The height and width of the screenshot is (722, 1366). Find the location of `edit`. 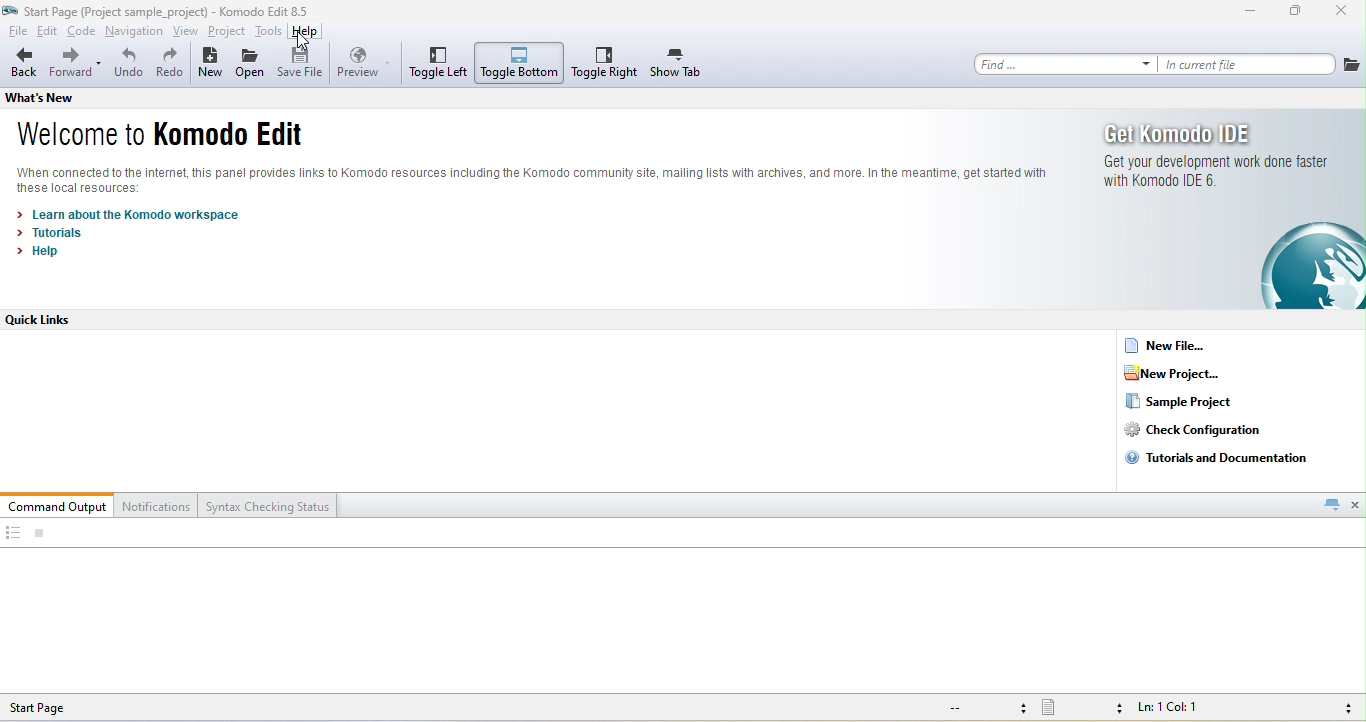

edit is located at coordinates (48, 32).